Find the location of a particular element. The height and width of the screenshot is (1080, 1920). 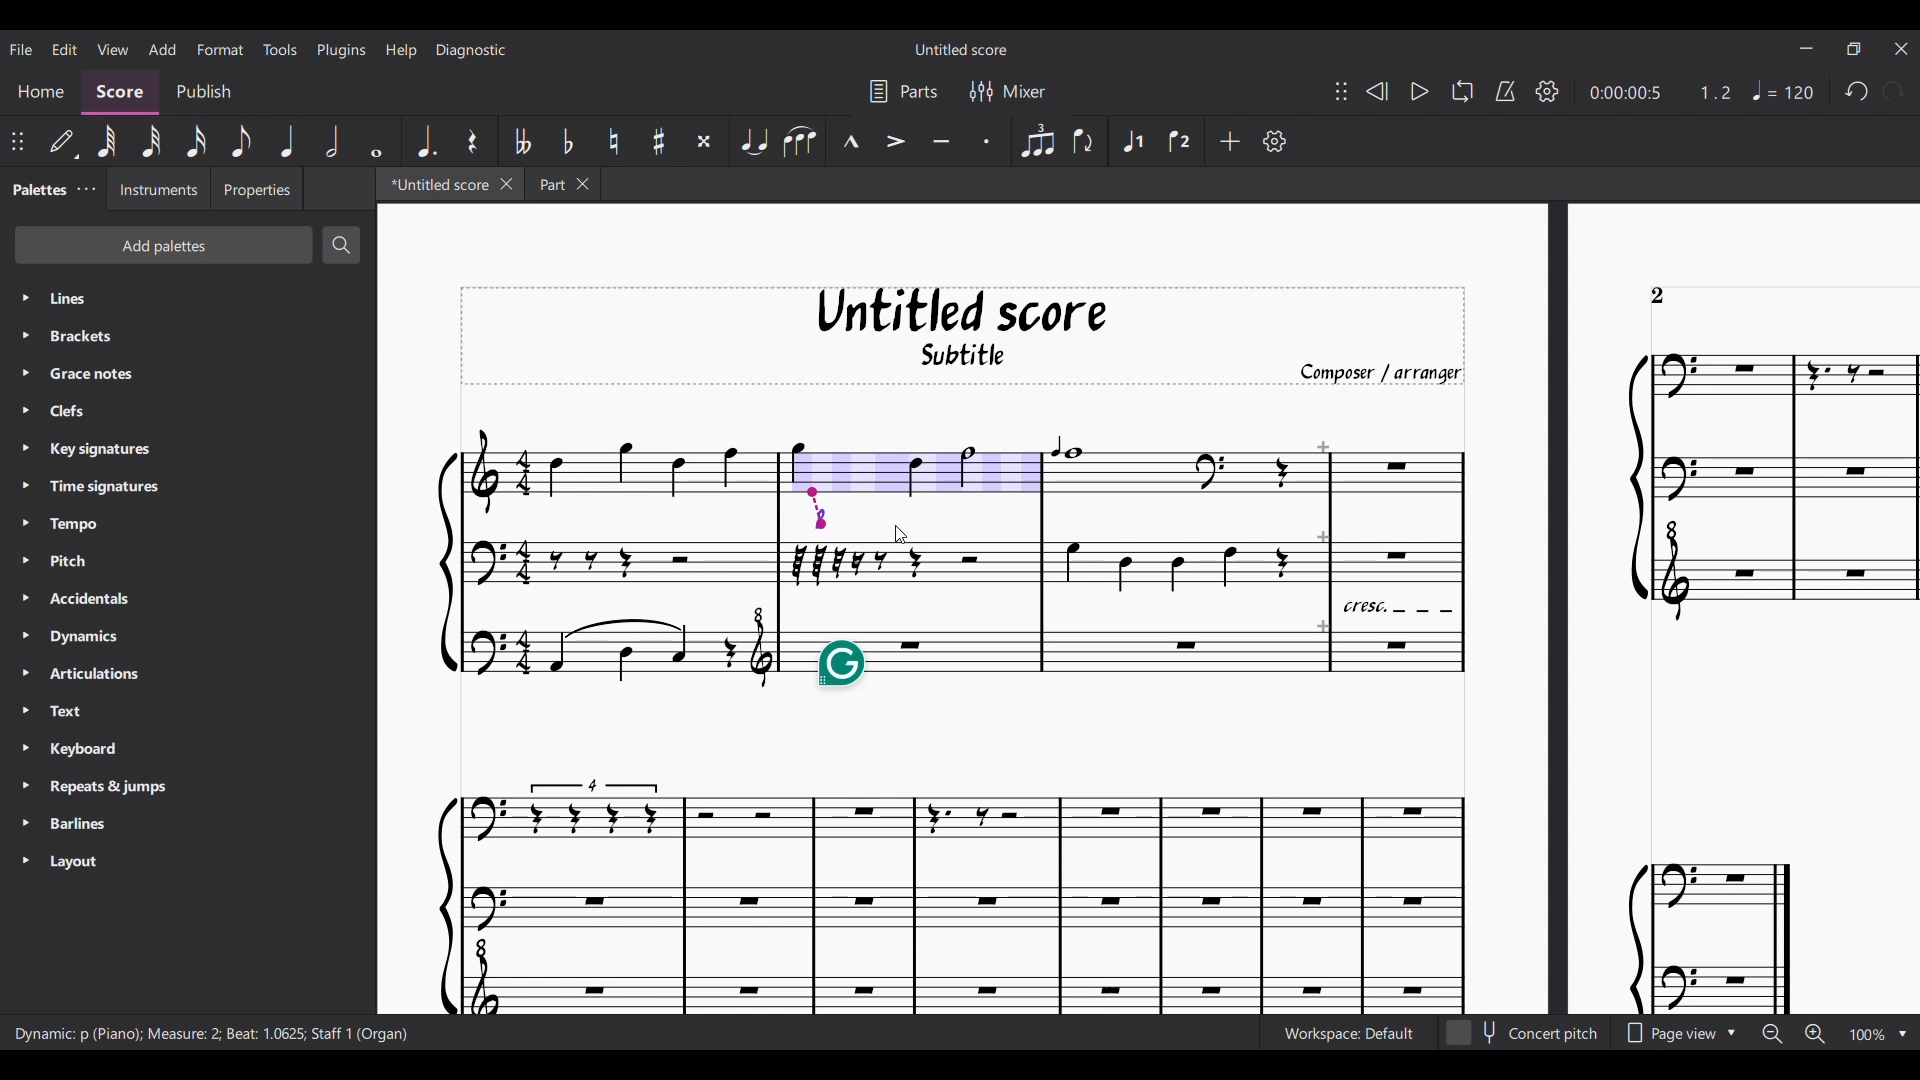

Diagnostic menu is located at coordinates (471, 50).